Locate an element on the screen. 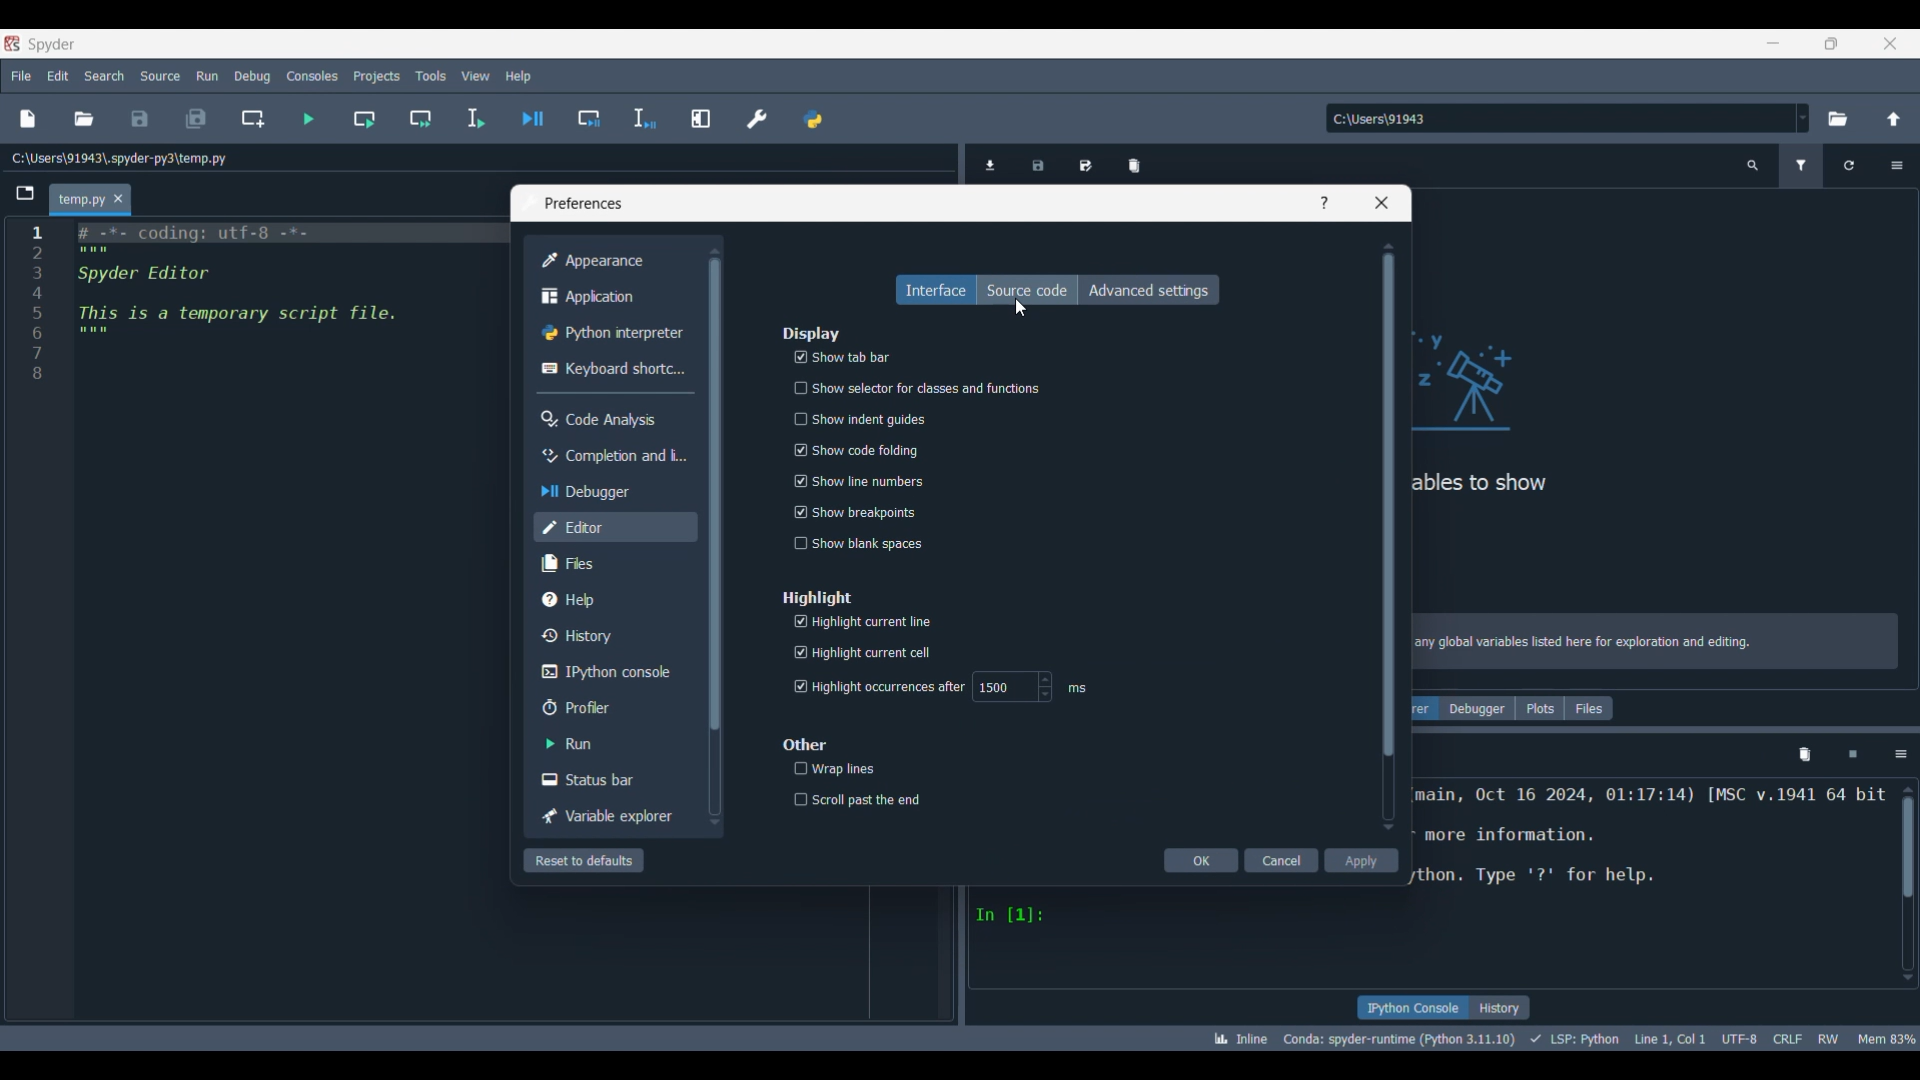 The height and width of the screenshot is (1080, 1920). Completion and linting is located at coordinates (612, 457).